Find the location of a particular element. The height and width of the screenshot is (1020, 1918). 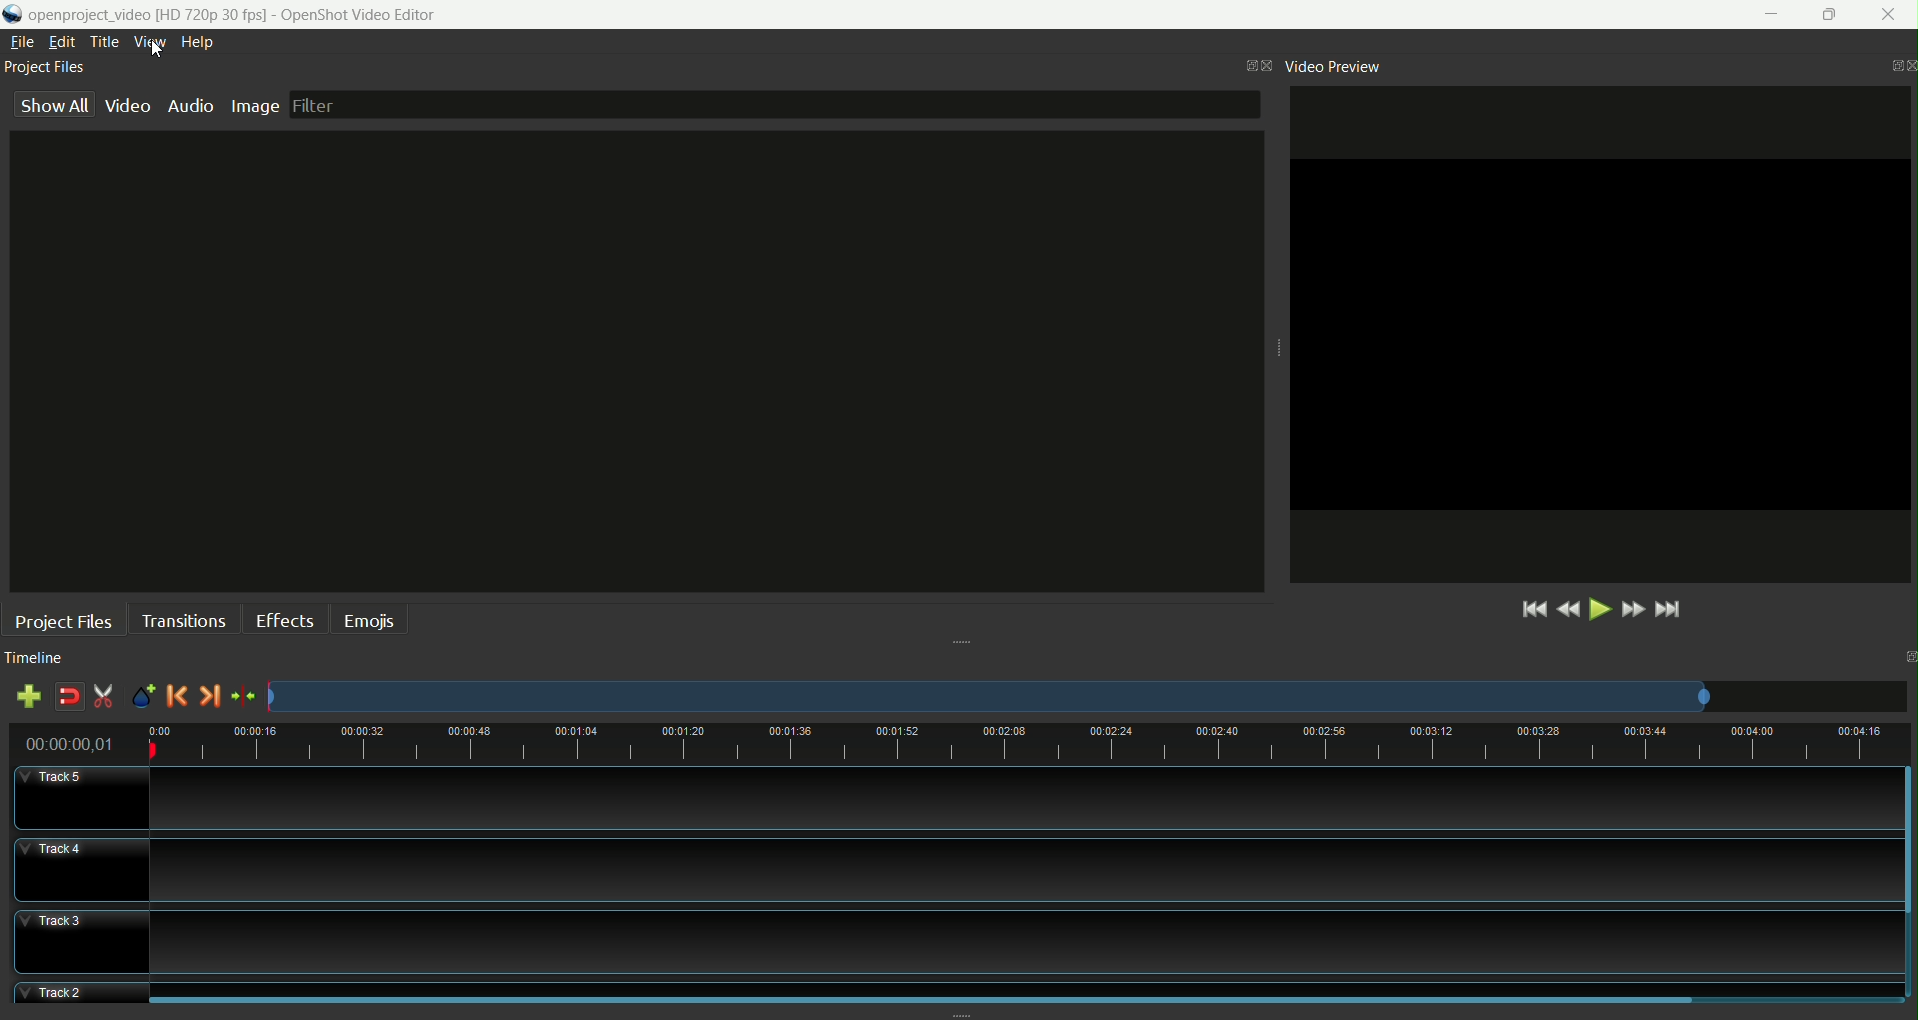

view is located at coordinates (153, 41).